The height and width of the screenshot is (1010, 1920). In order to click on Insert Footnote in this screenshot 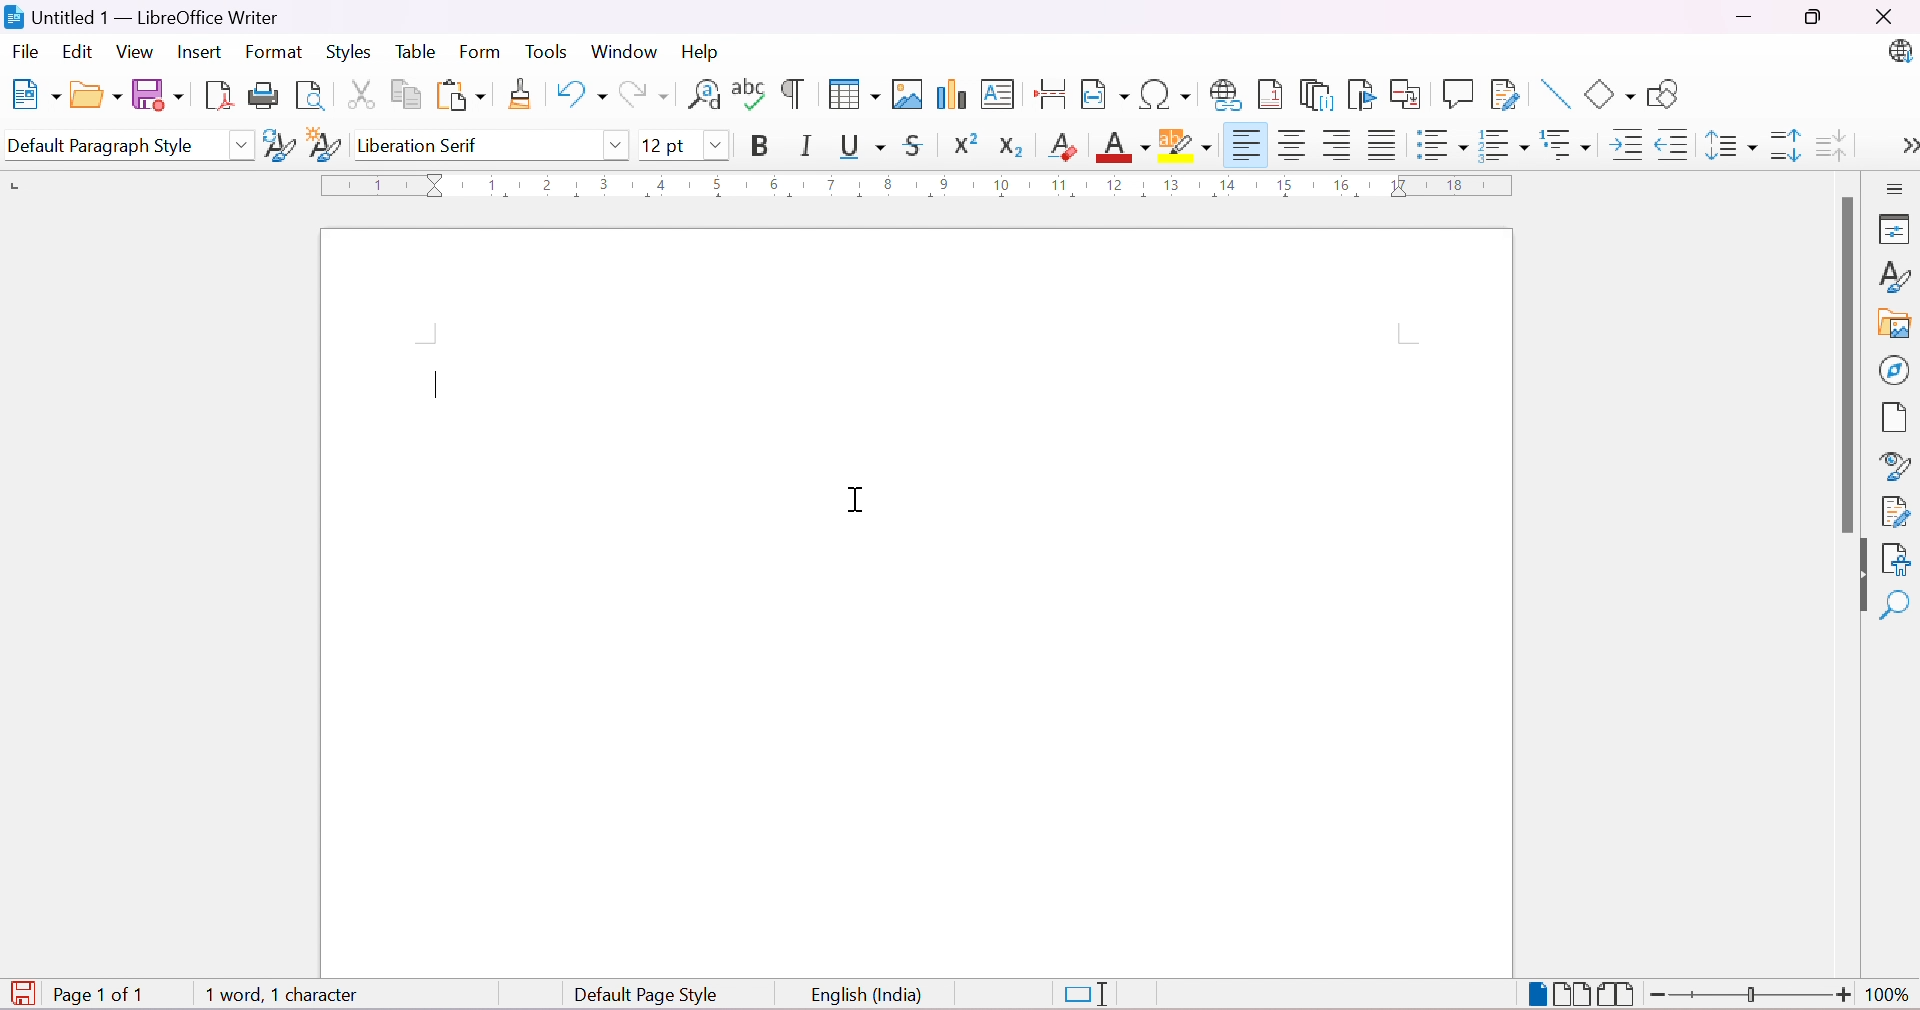, I will do `click(1268, 95)`.